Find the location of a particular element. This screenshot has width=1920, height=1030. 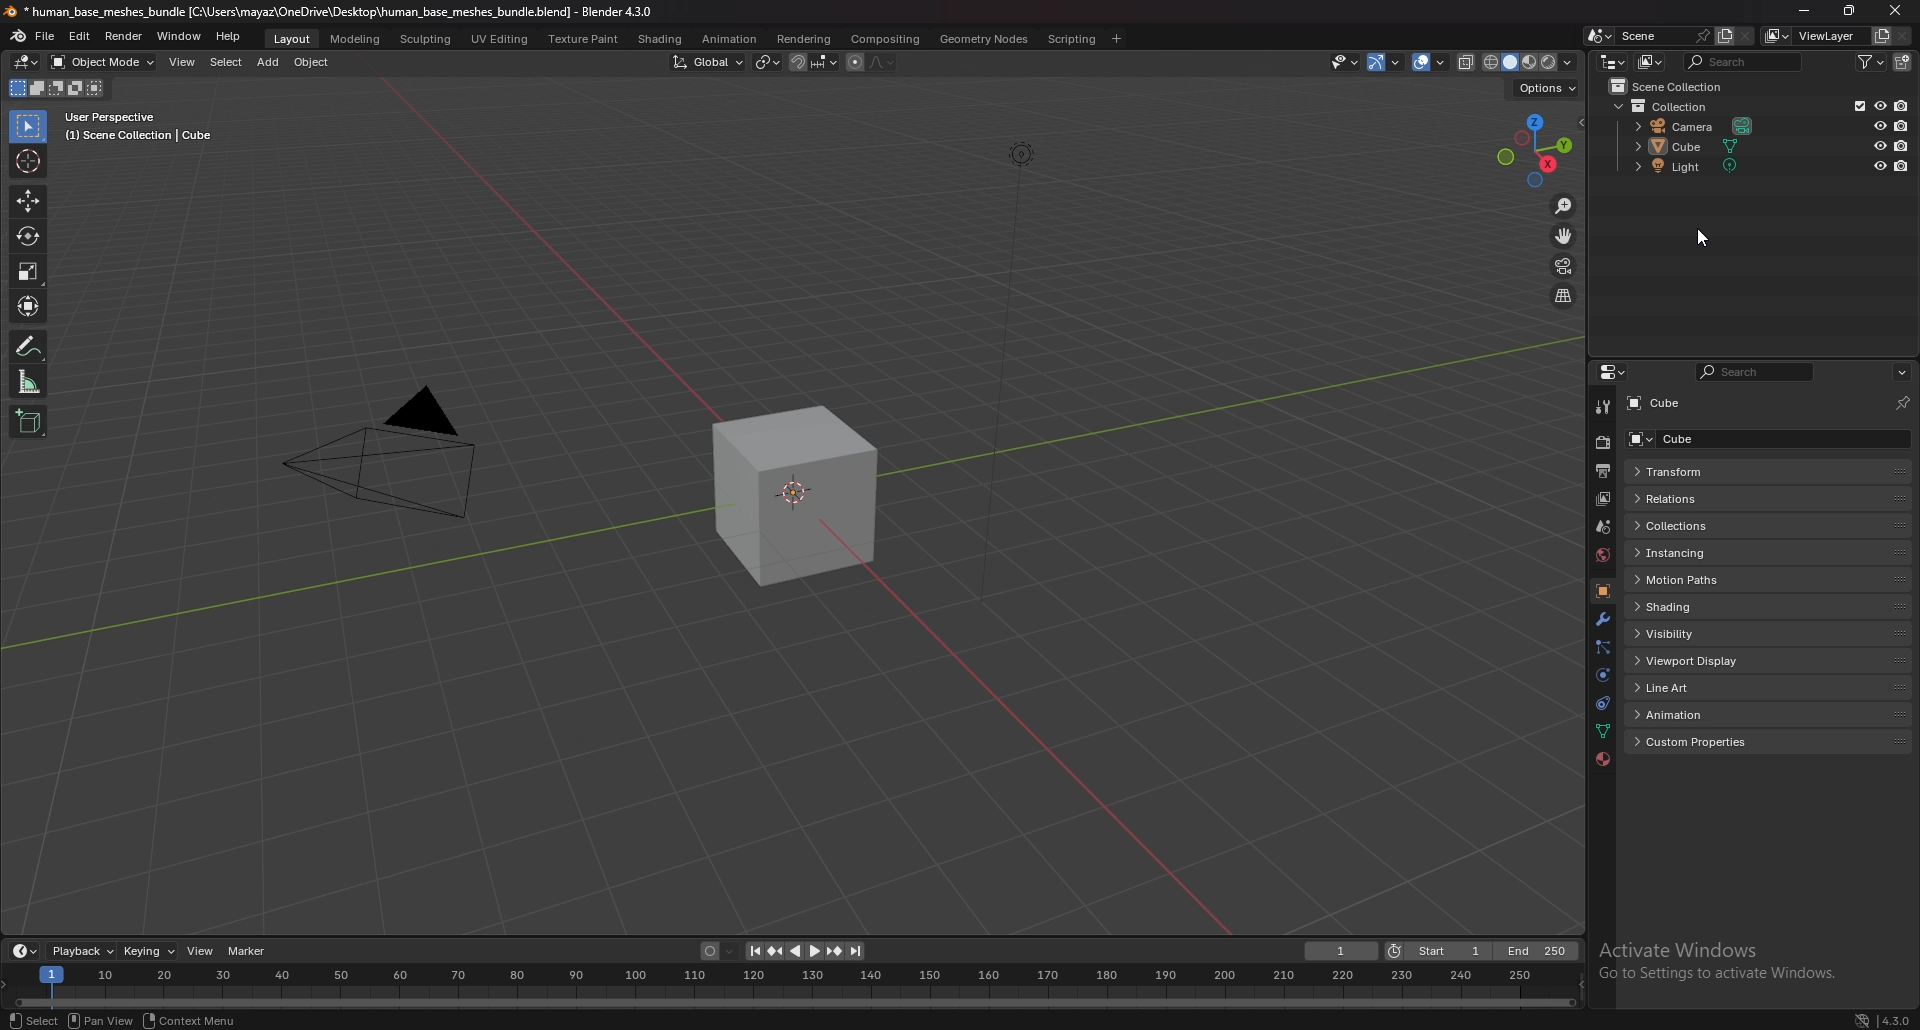

add view layer is located at coordinates (1879, 36).